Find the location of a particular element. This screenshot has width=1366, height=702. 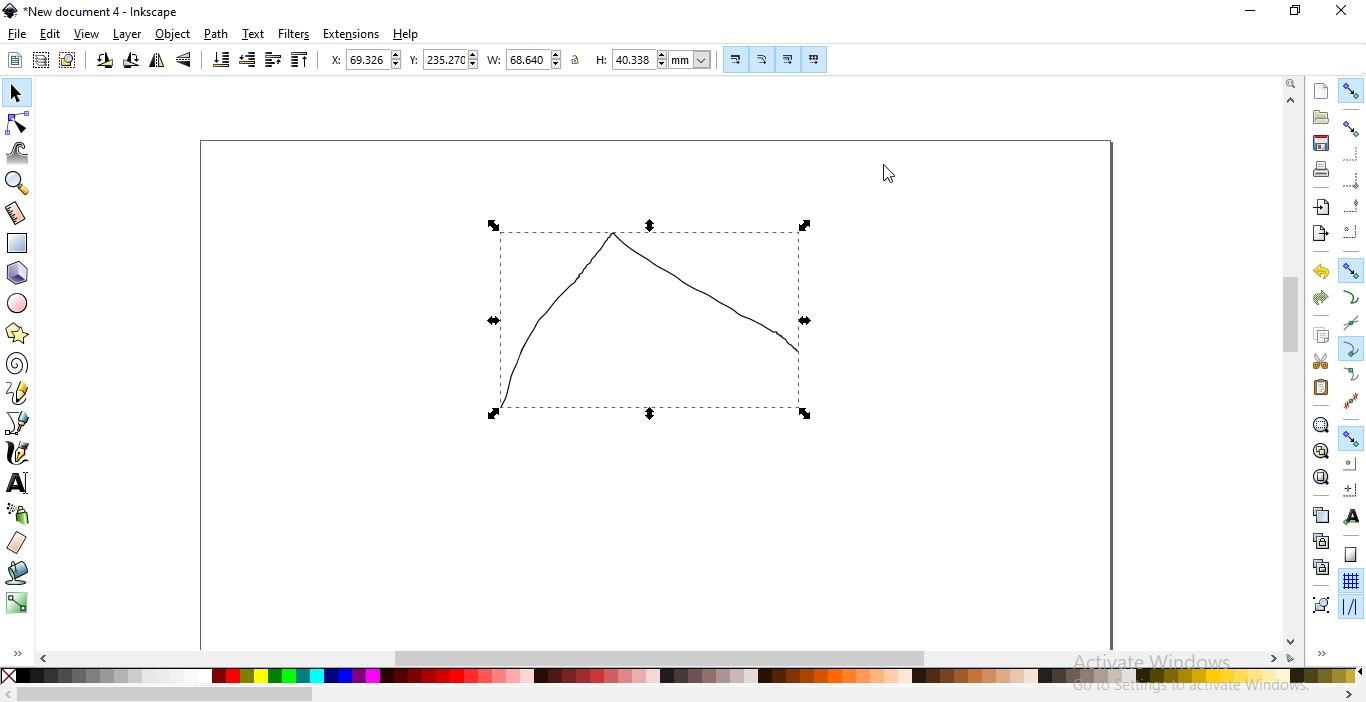

duplicate selected objects is located at coordinates (1320, 514).